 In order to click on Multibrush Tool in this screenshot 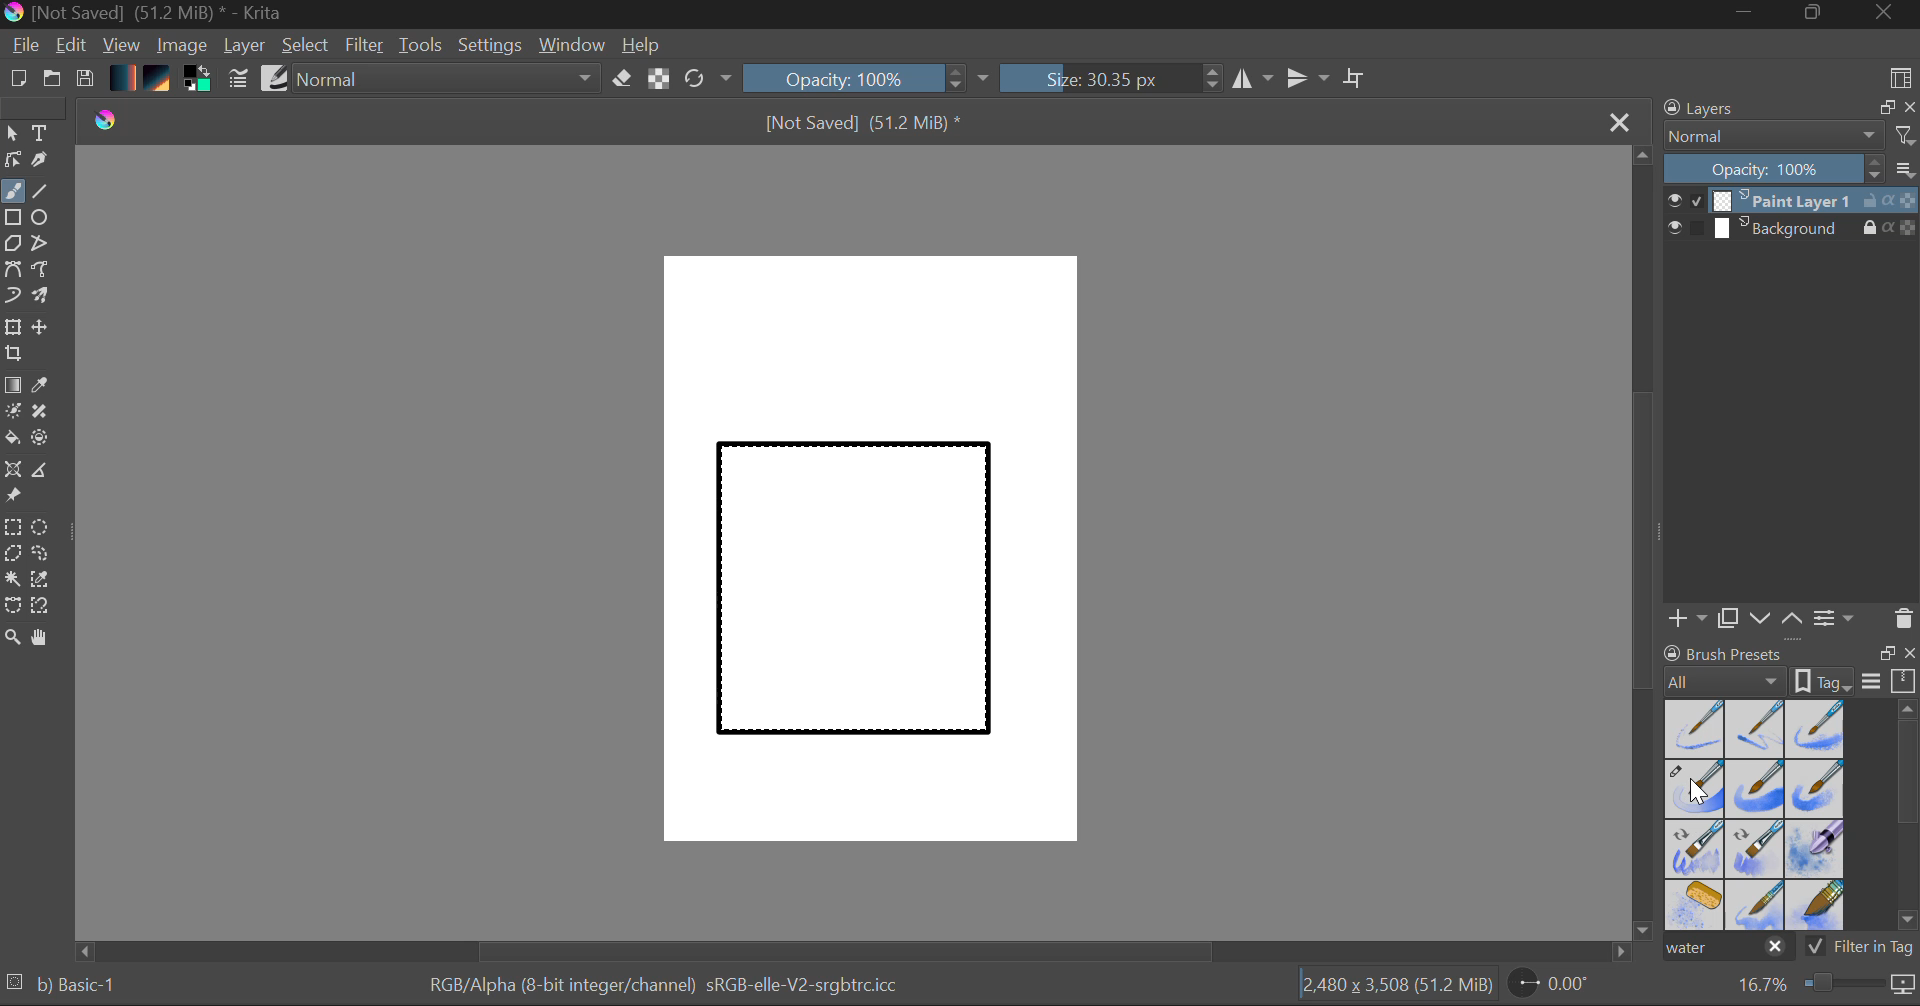, I will do `click(42, 298)`.